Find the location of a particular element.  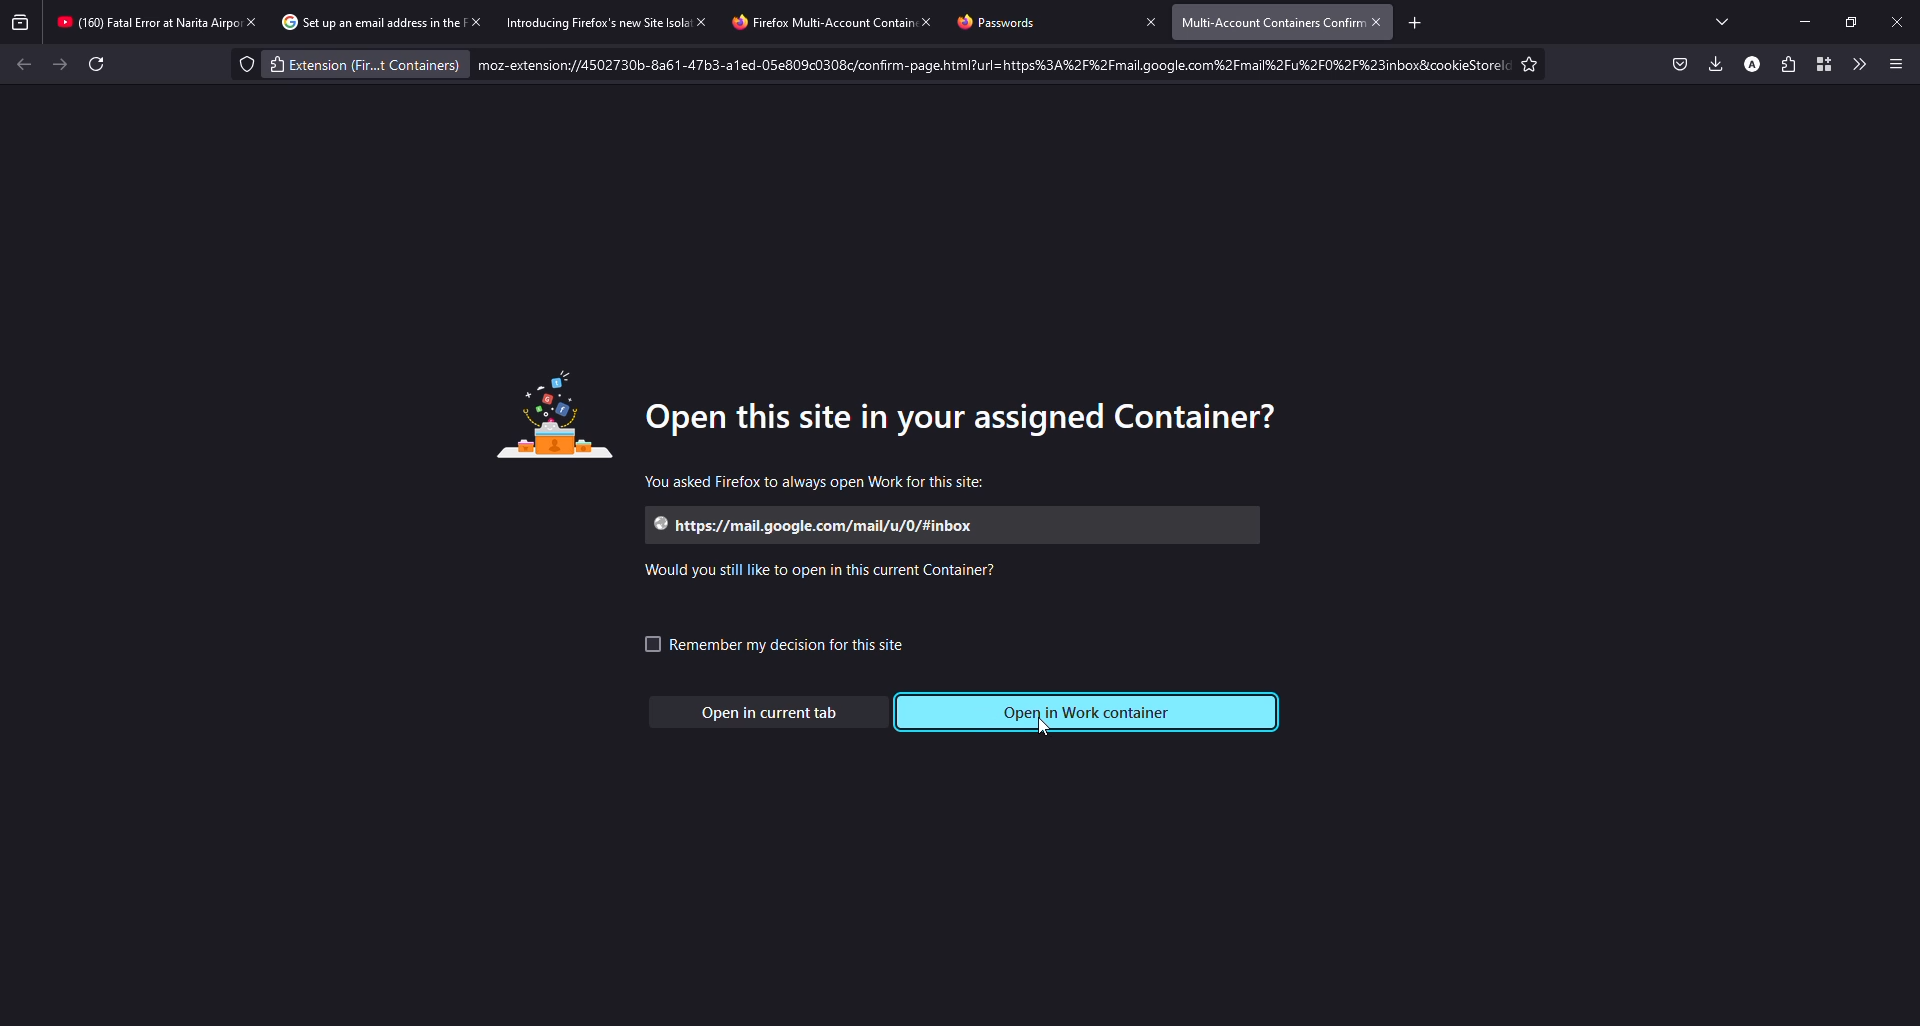

back is located at coordinates (26, 64).